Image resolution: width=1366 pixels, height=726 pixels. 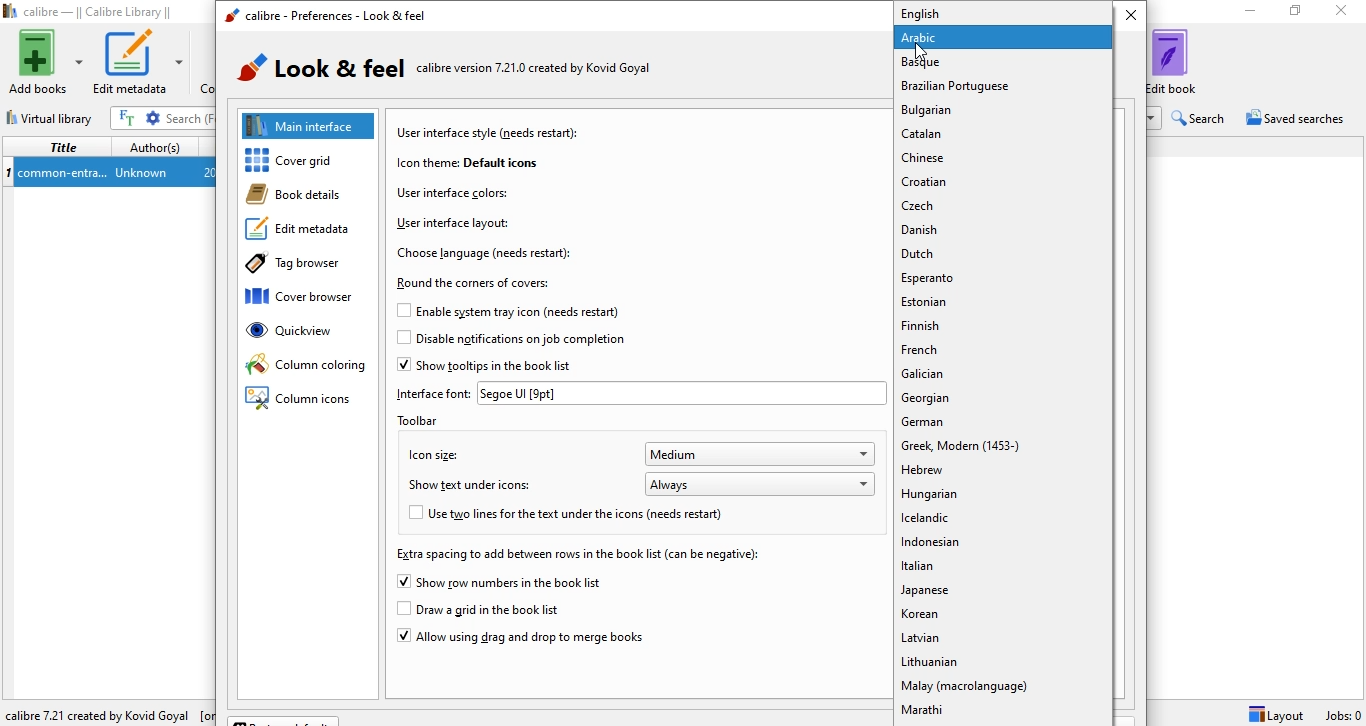 What do you see at coordinates (575, 554) in the screenshot?
I see `extra spacing to add between in the book list (can be negative)` at bounding box center [575, 554].